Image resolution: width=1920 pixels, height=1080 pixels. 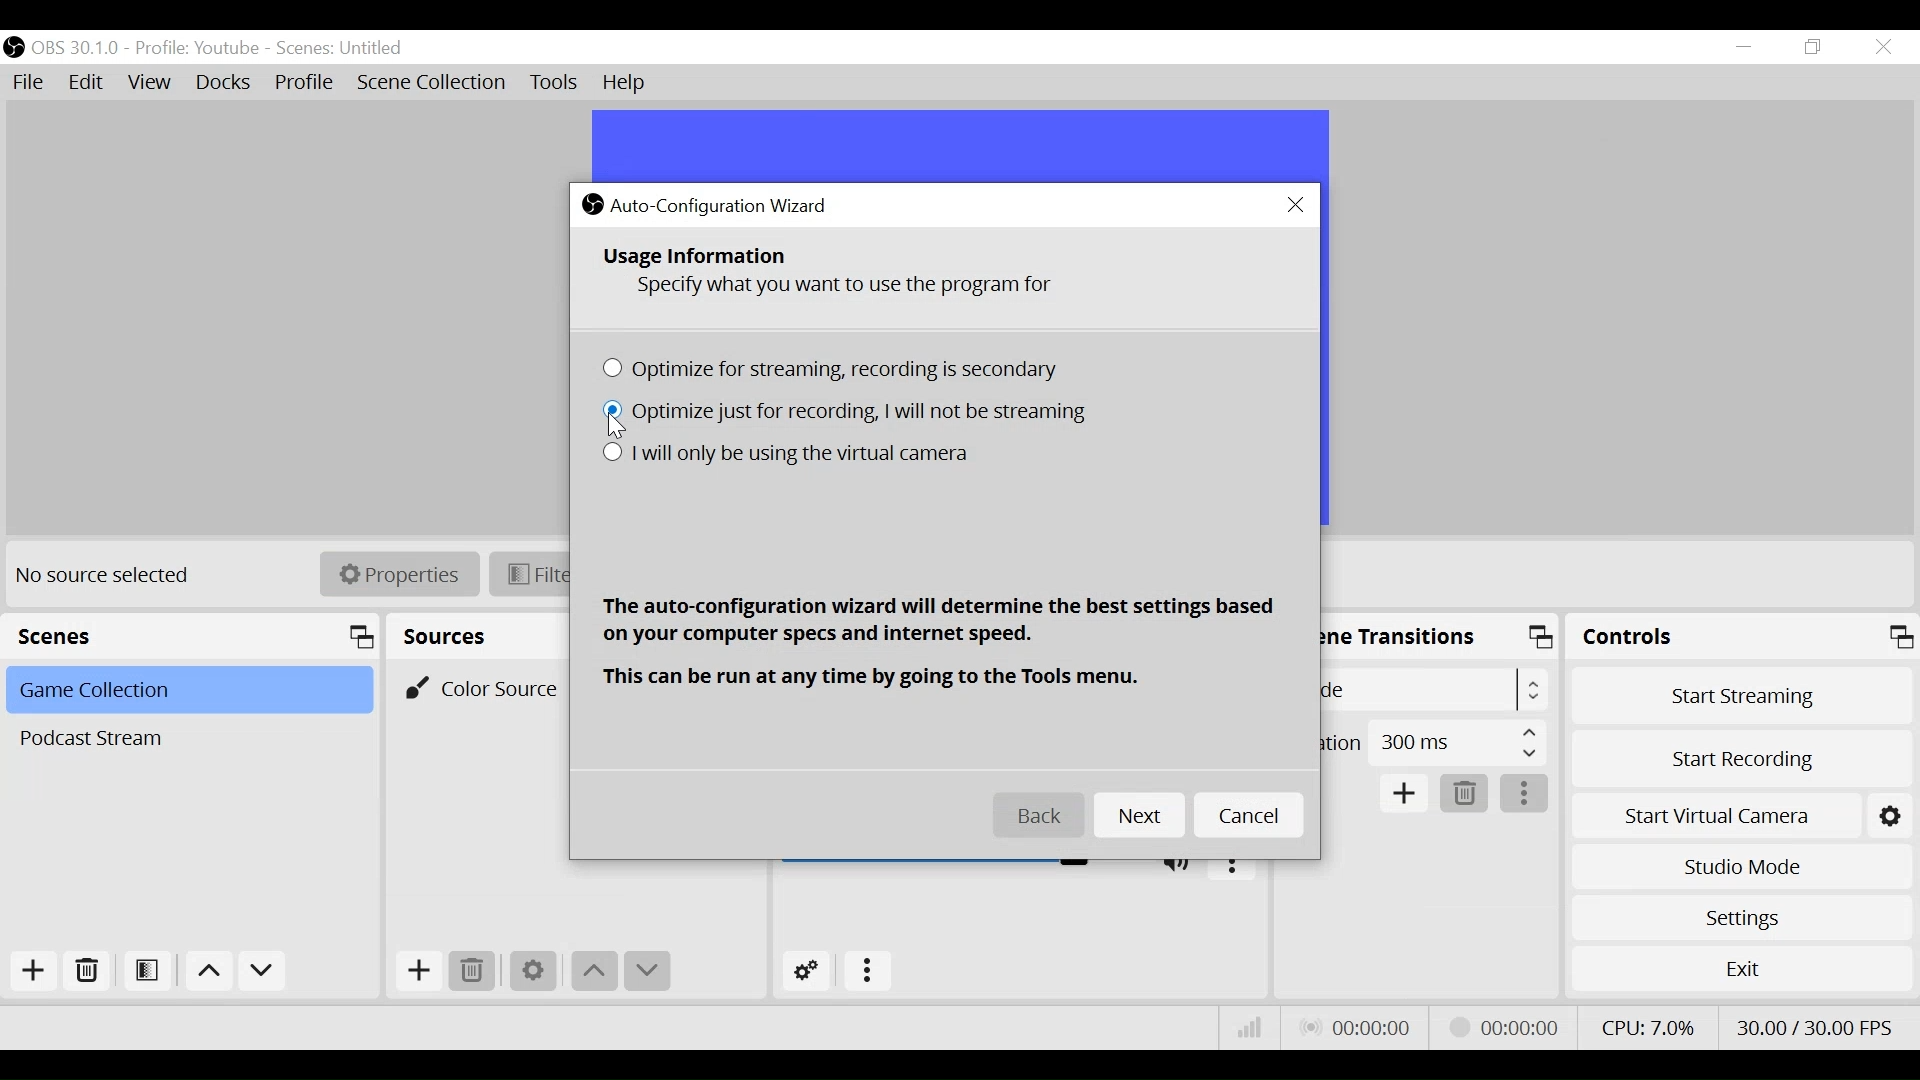 What do you see at coordinates (1040, 817) in the screenshot?
I see `Back` at bounding box center [1040, 817].